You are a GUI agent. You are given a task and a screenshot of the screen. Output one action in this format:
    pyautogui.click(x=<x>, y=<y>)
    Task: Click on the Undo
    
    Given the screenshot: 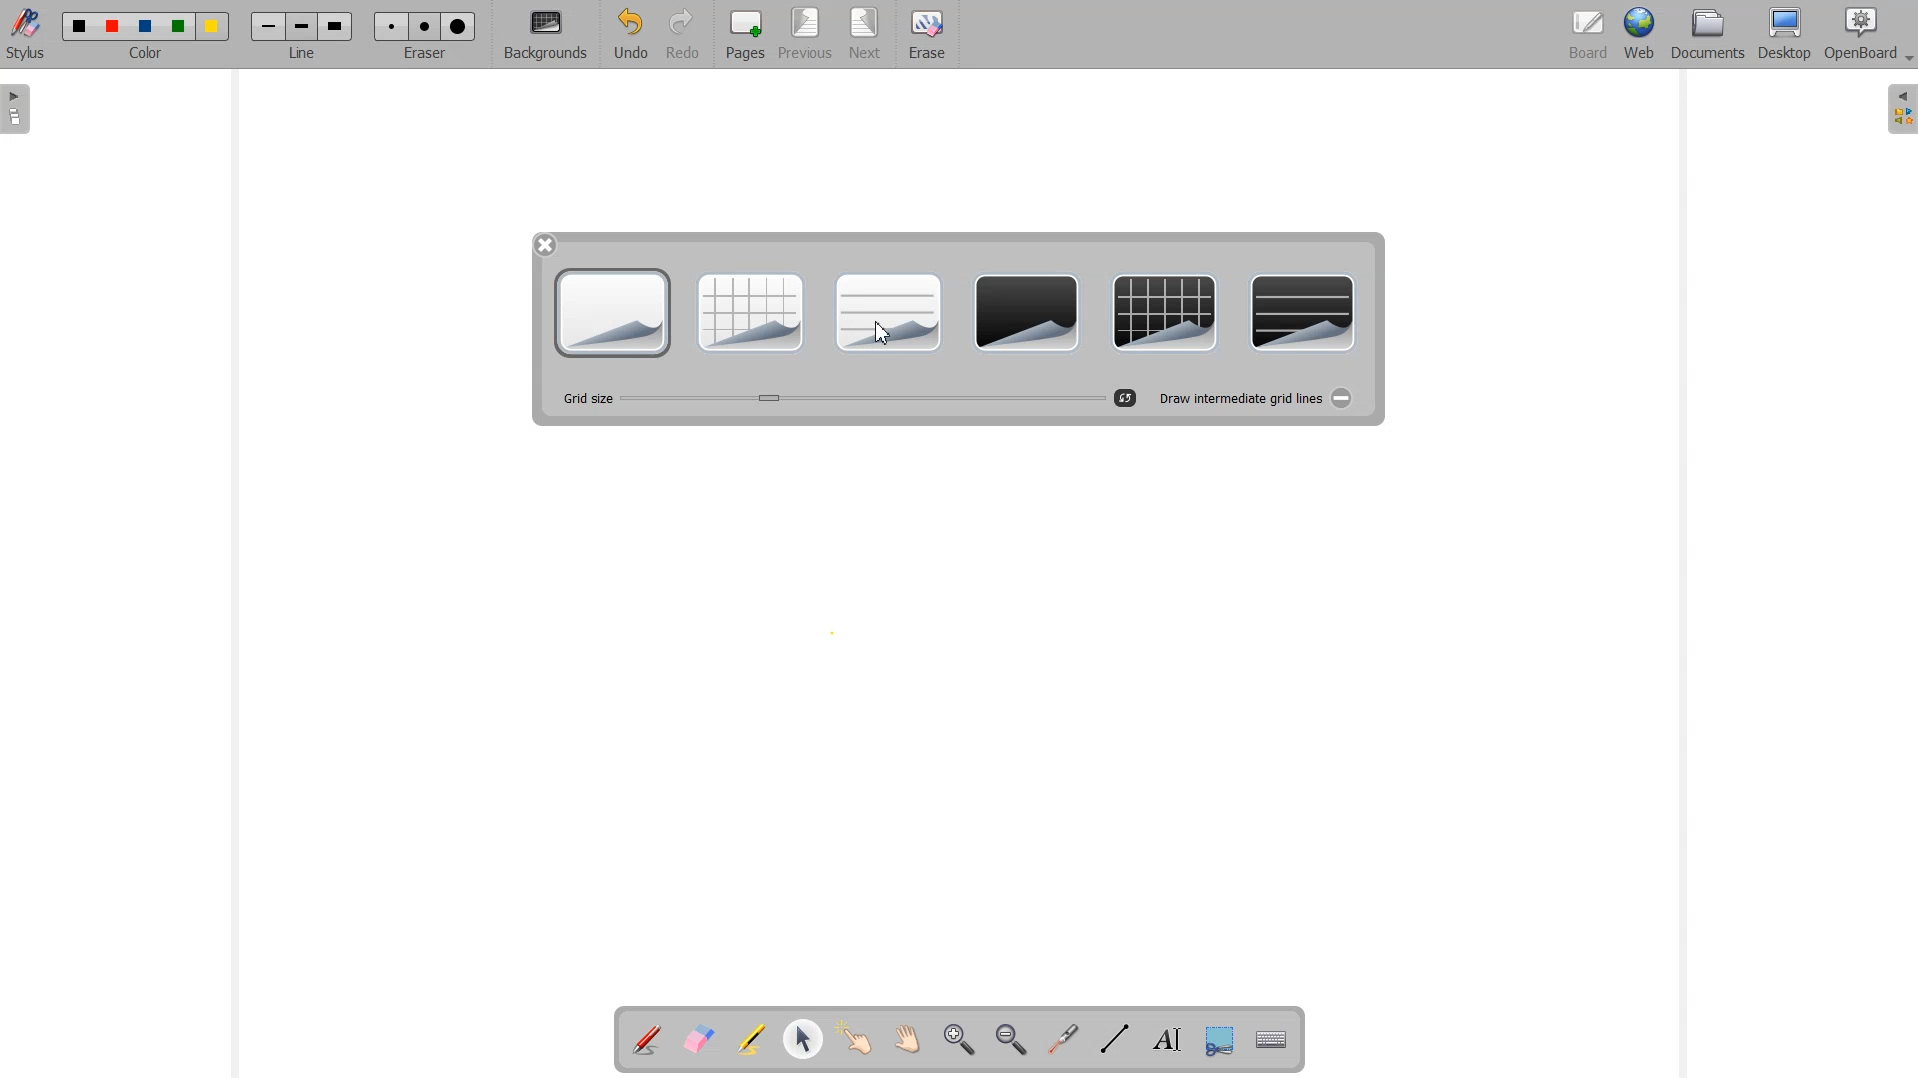 What is the action you would take?
    pyautogui.click(x=630, y=35)
    